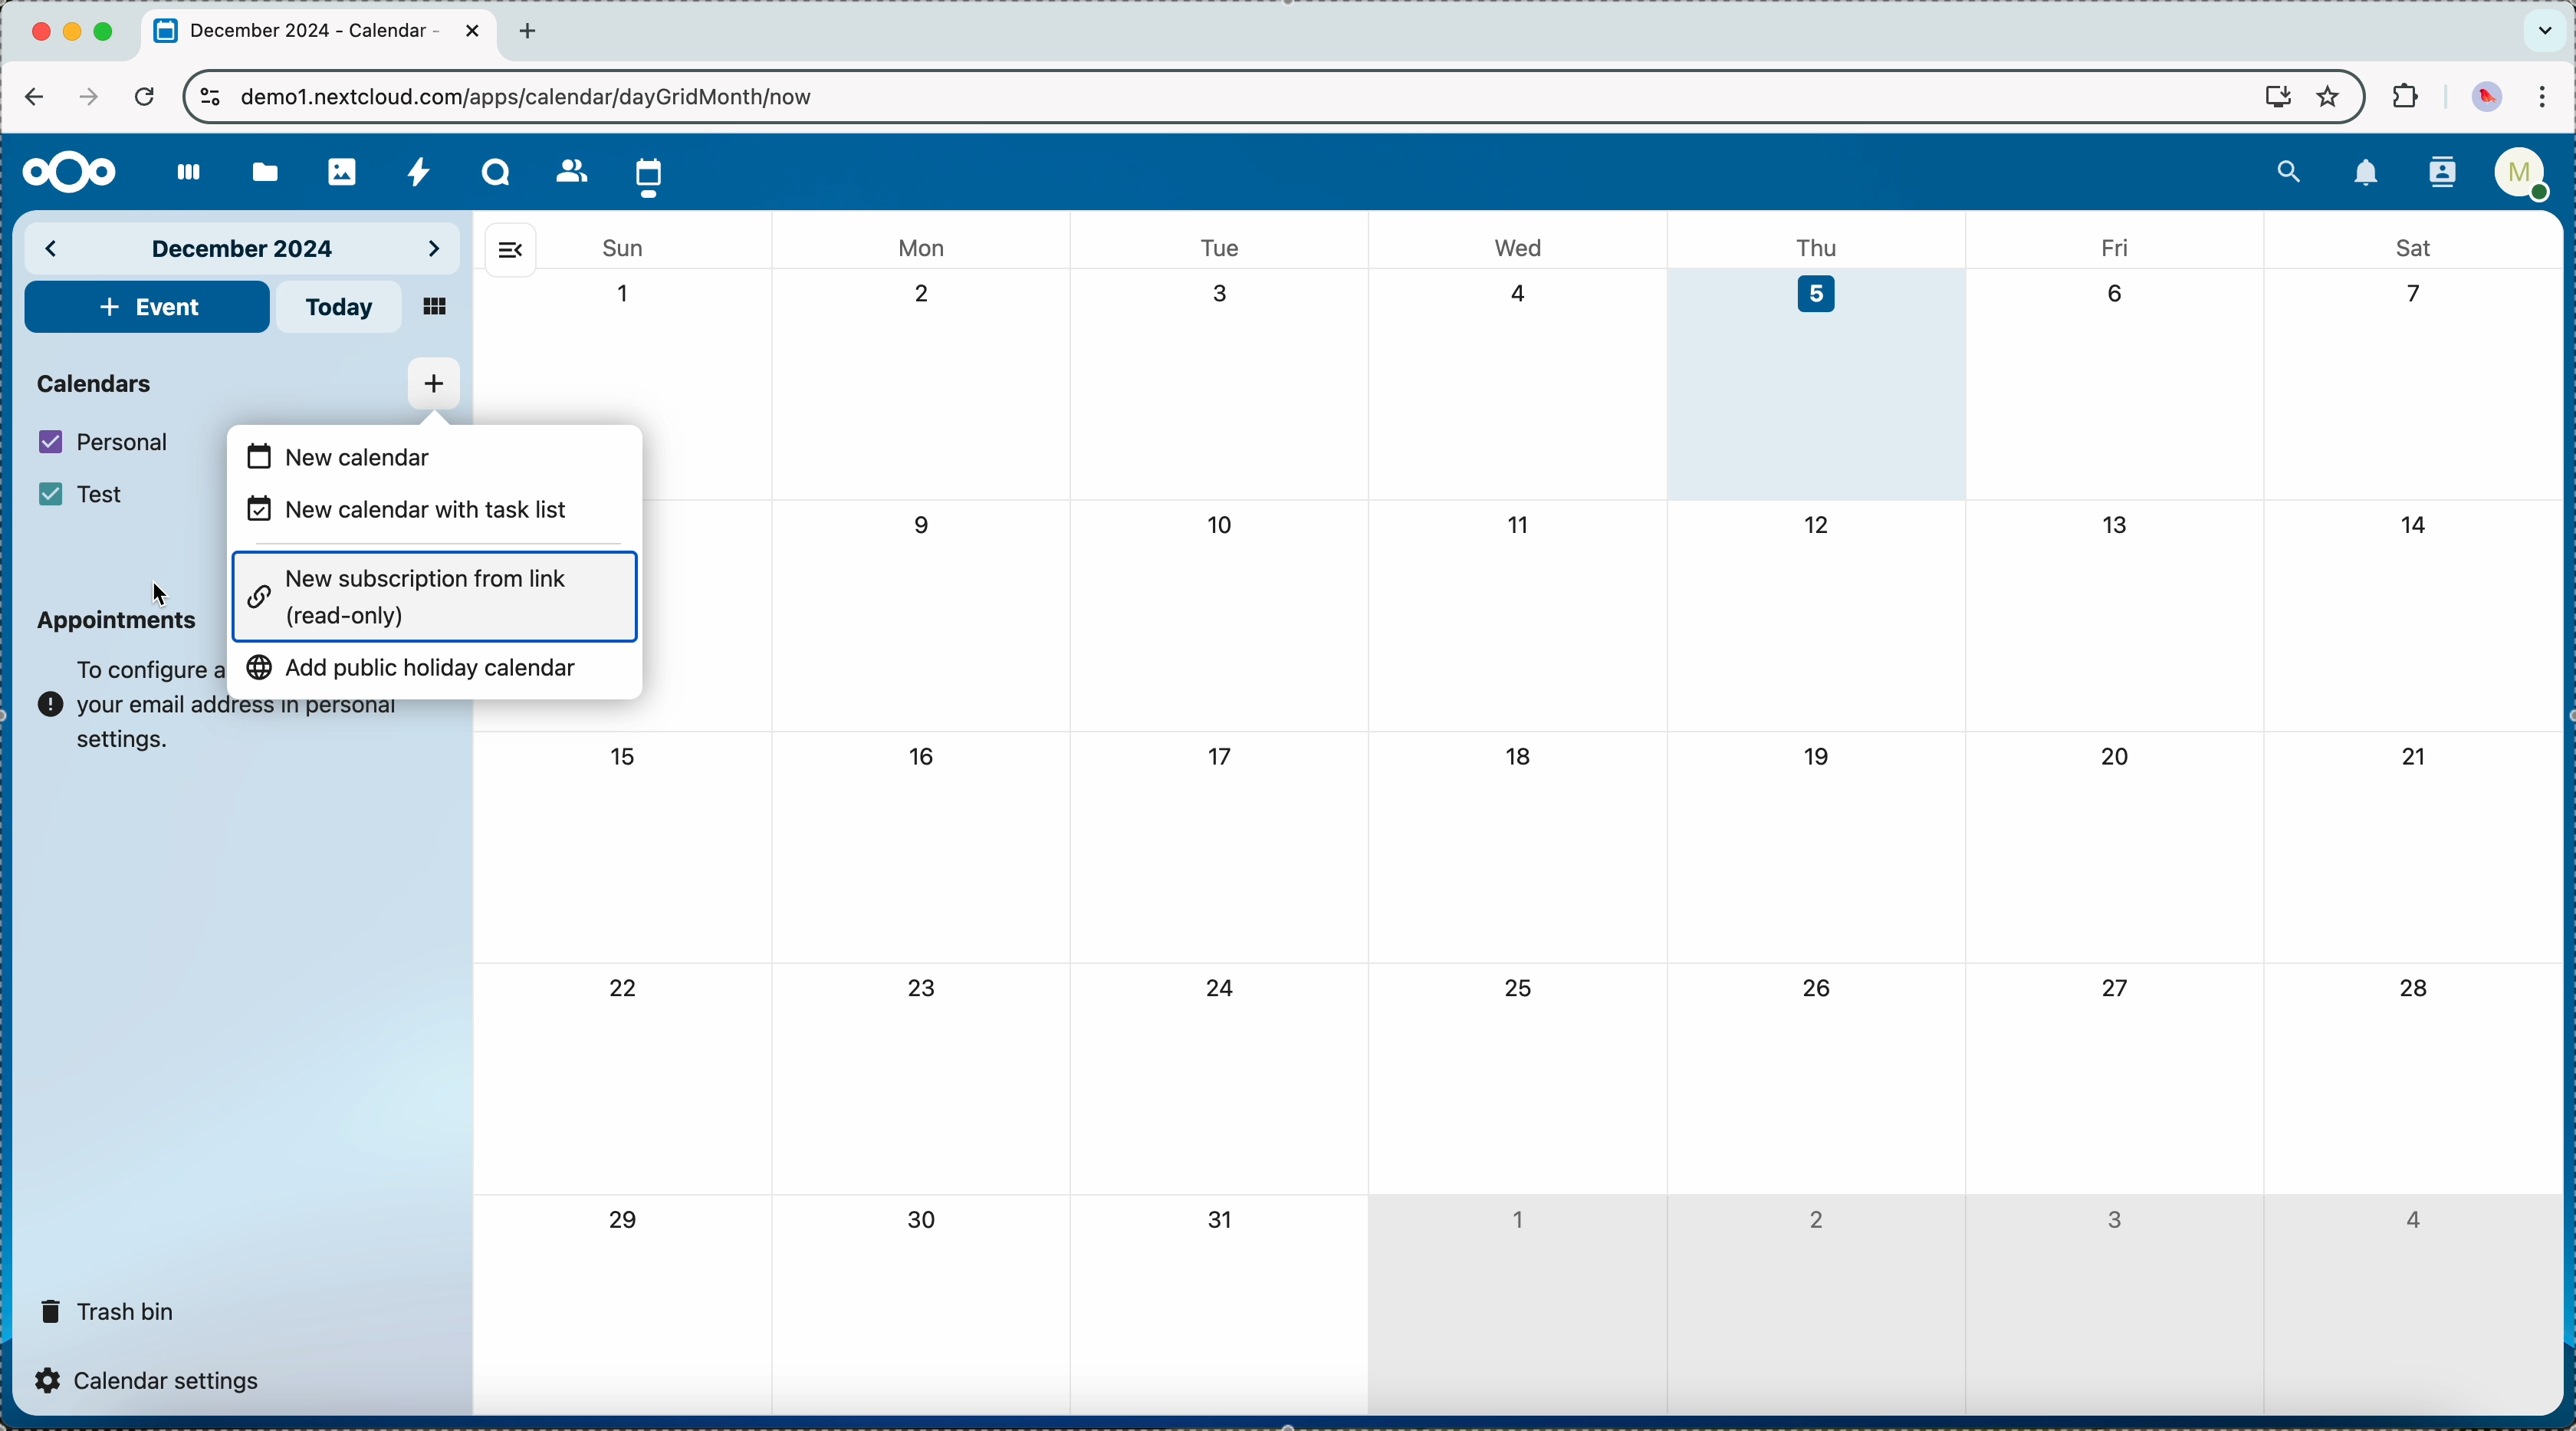 Image resolution: width=2576 pixels, height=1431 pixels. Describe the element at coordinates (1222, 990) in the screenshot. I see `24` at that location.